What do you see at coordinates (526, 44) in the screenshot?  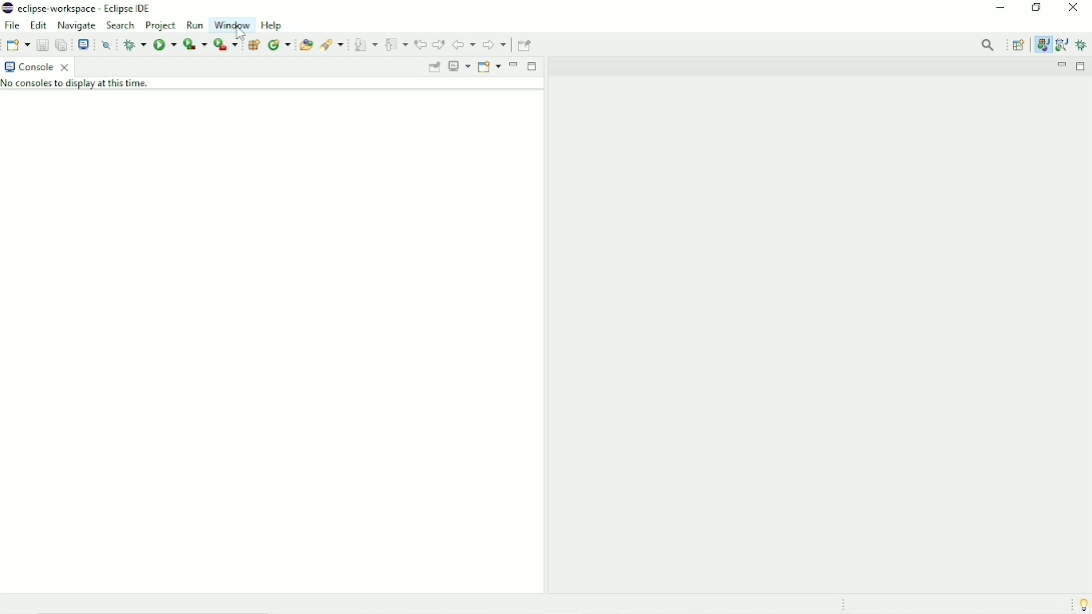 I see `Pin Editor` at bounding box center [526, 44].